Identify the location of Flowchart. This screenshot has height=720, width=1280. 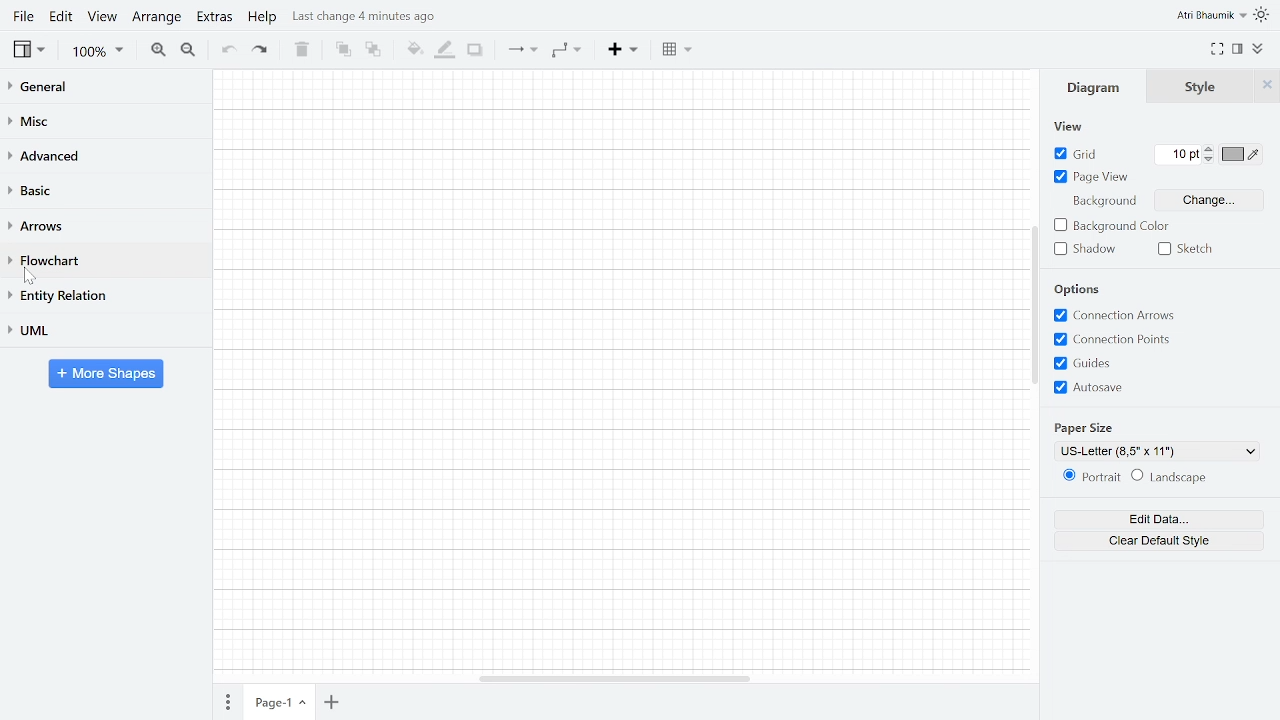
(100, 262).